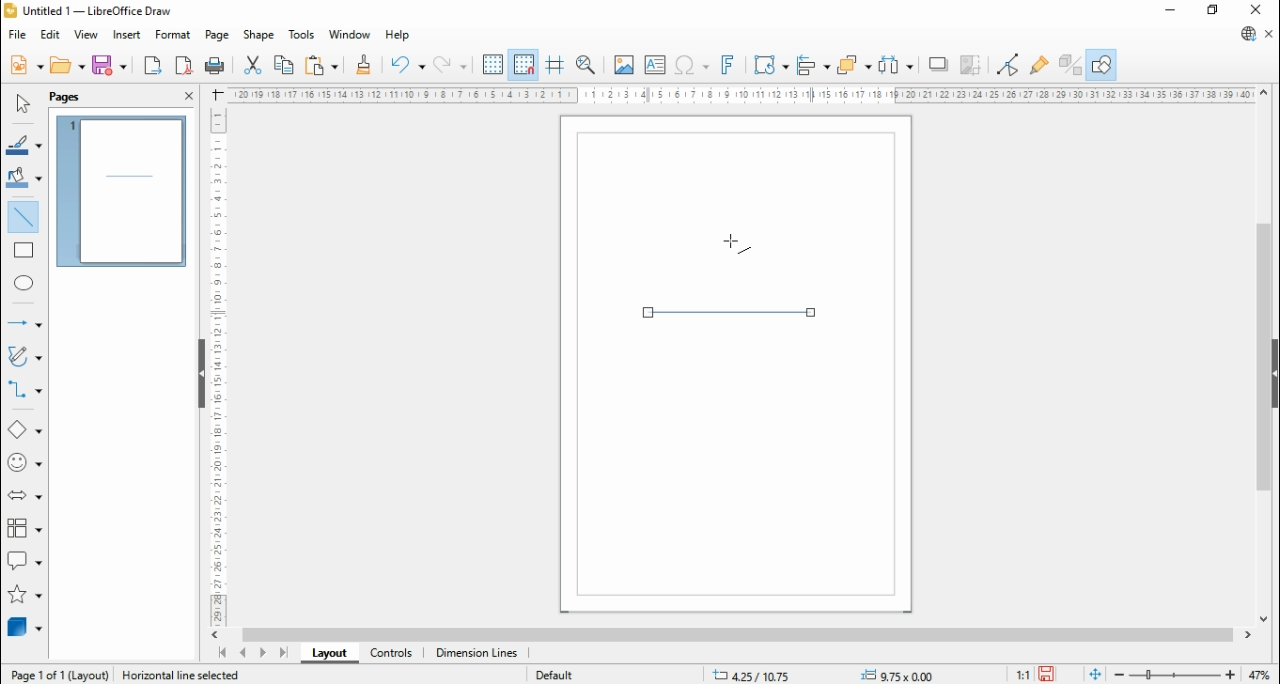  I want to click on mouse pointer, so click(736, 246).